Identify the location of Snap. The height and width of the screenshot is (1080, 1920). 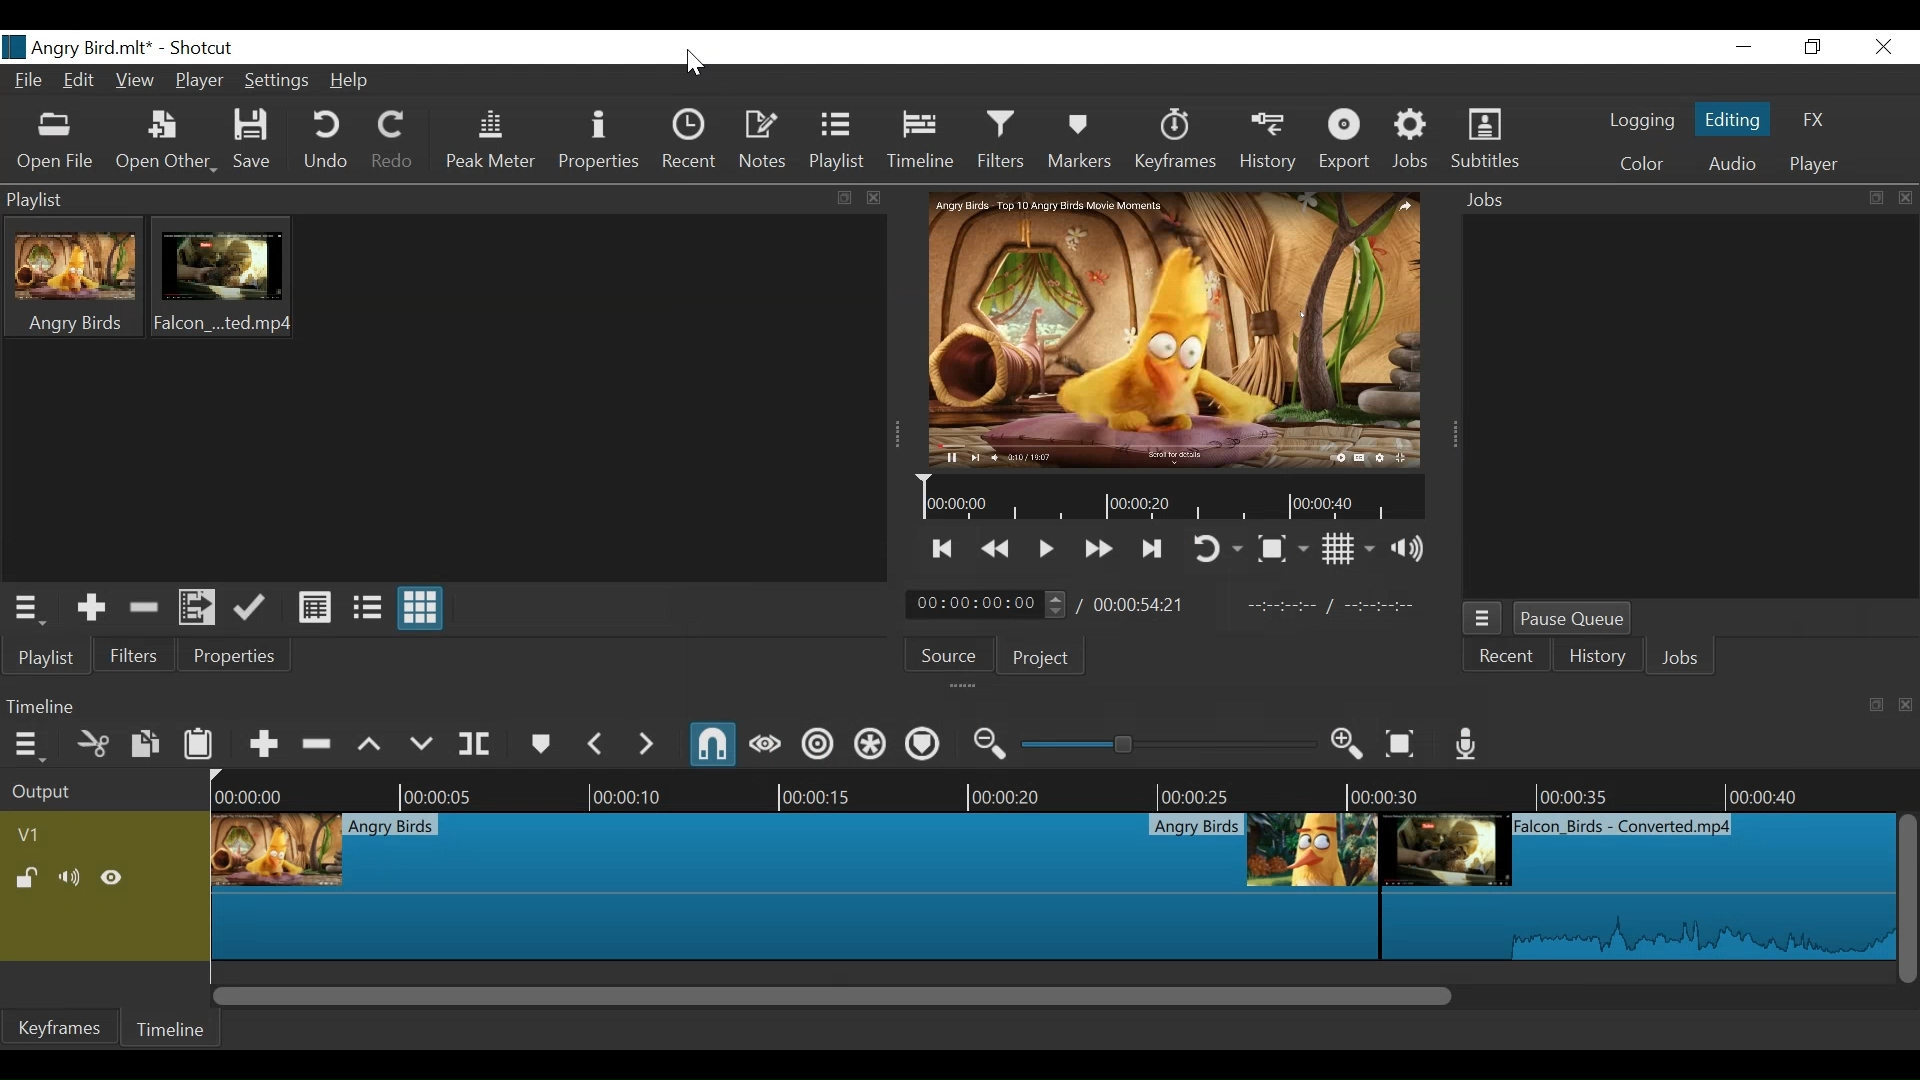
(711, 744).